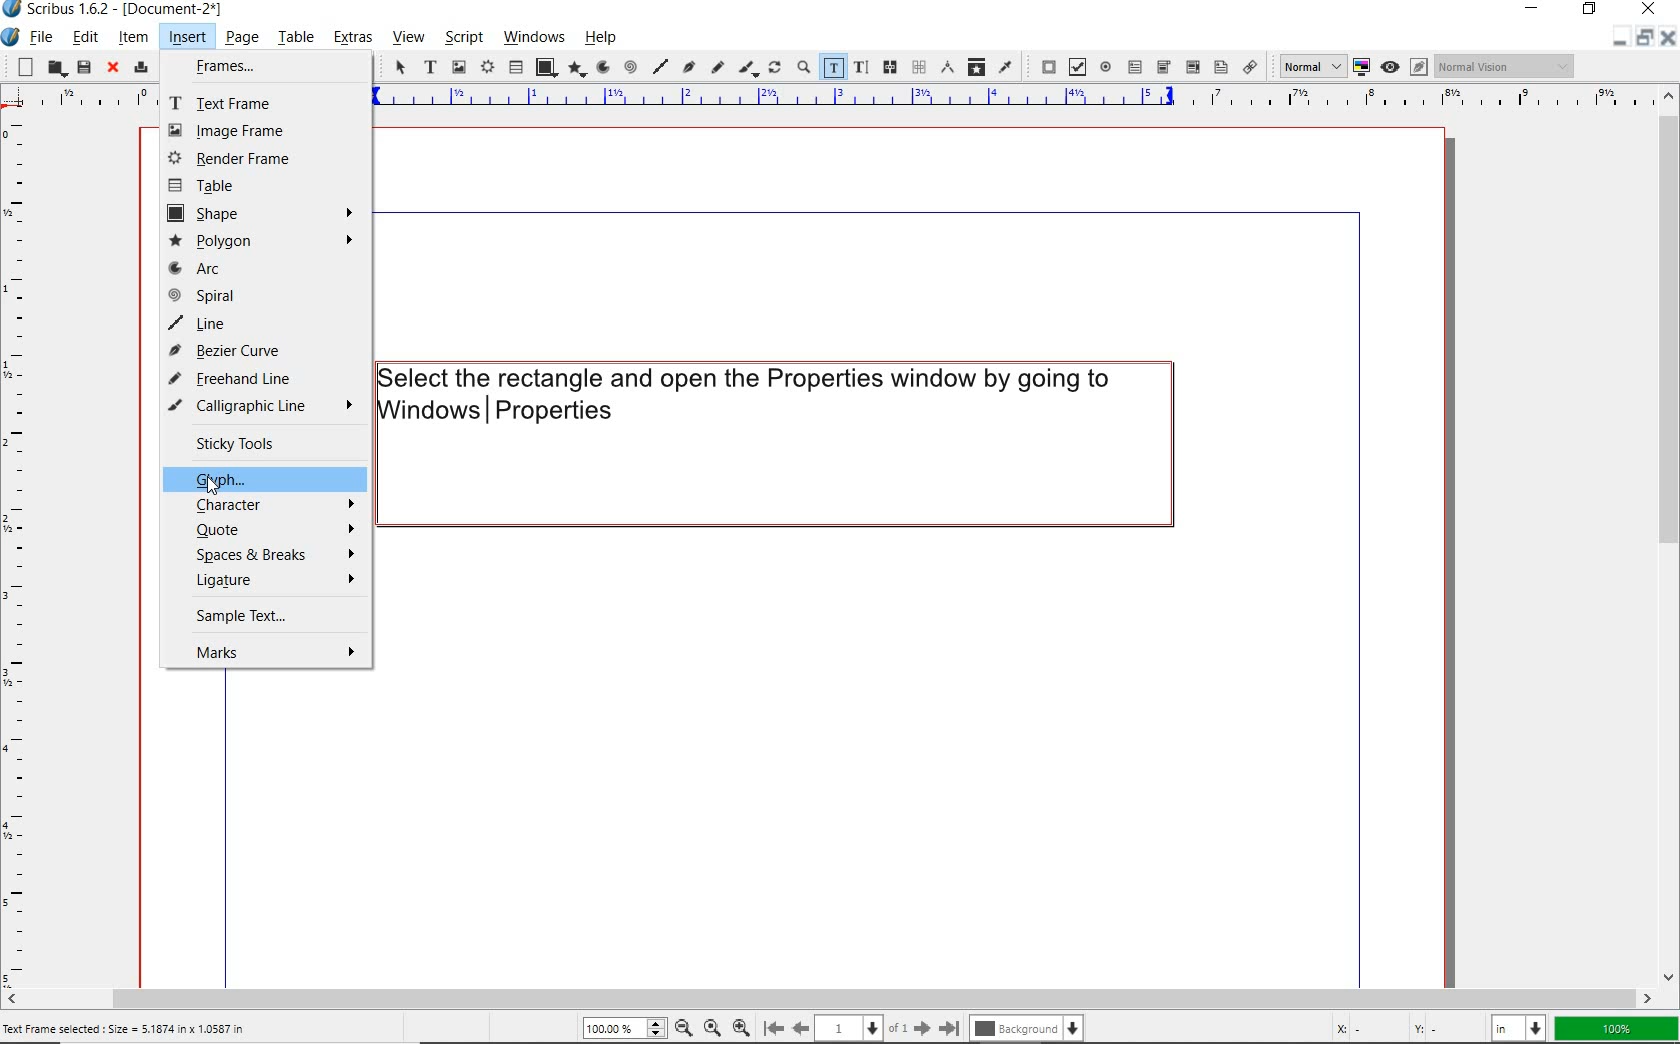  Describe the element at coordinates (1535, 7) in the screenshot. I see `minimize` at that location.